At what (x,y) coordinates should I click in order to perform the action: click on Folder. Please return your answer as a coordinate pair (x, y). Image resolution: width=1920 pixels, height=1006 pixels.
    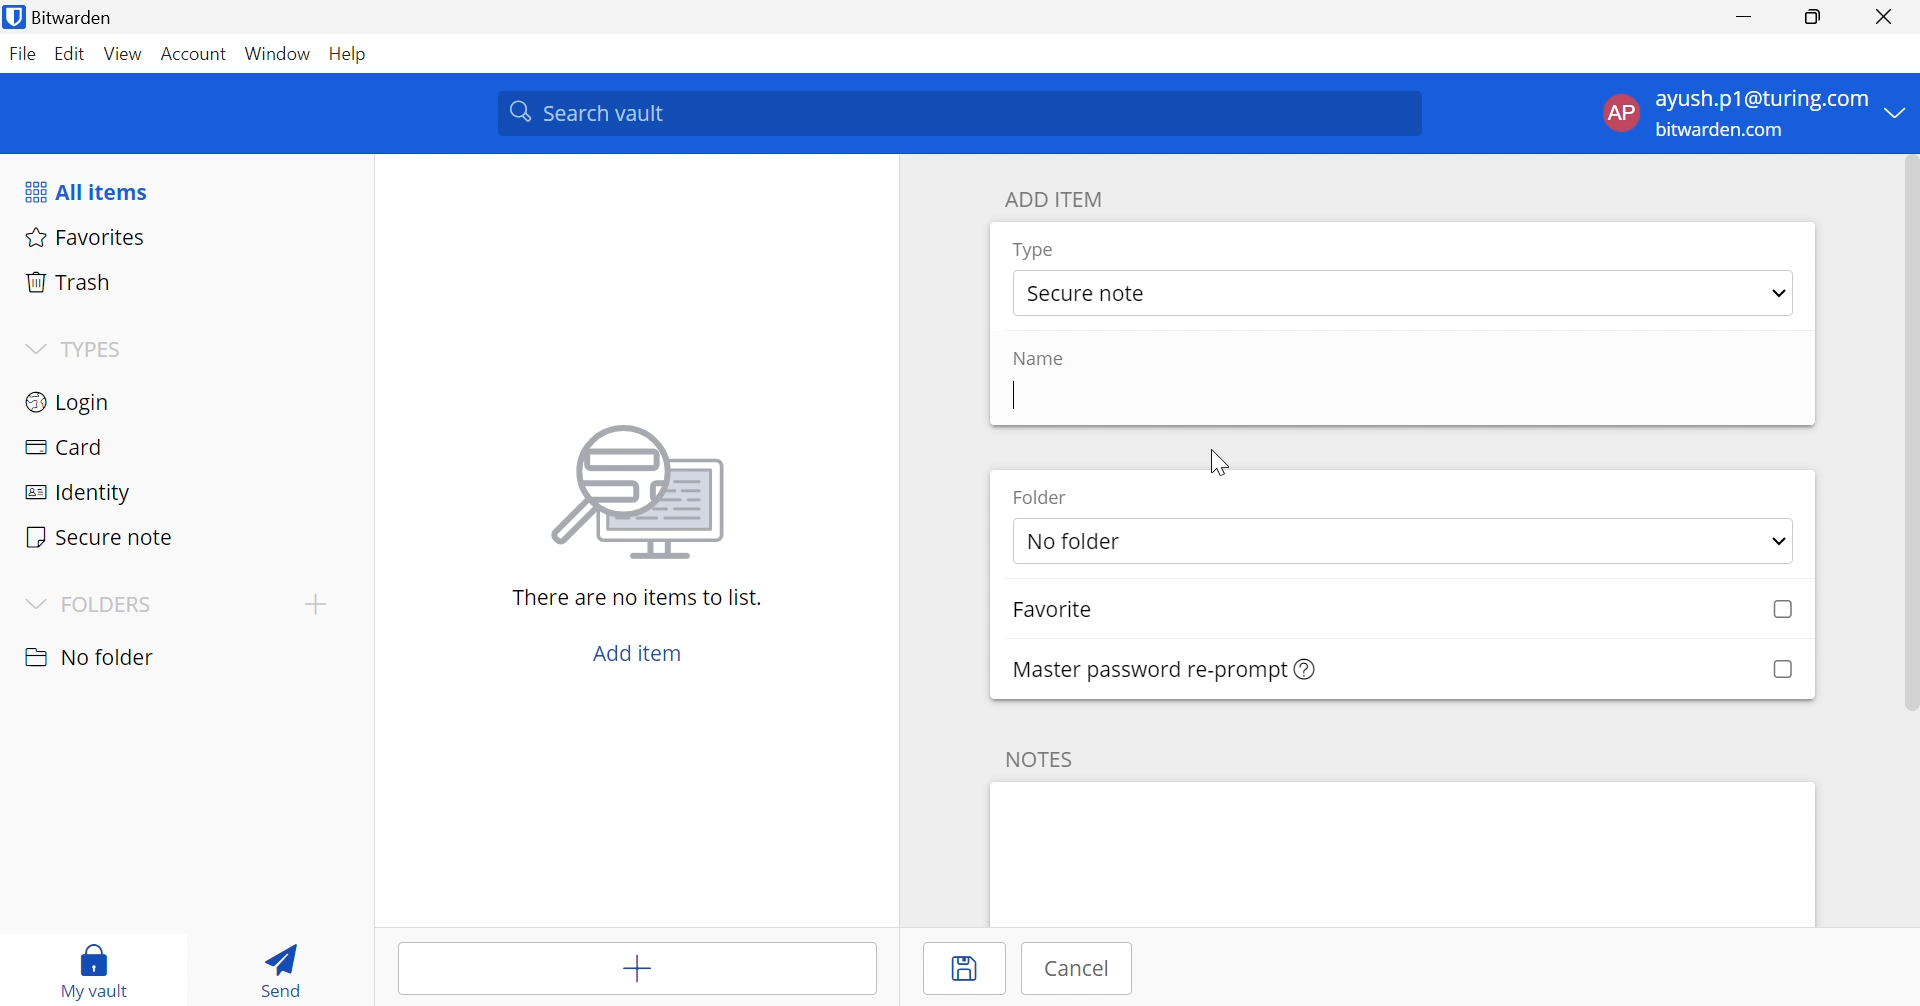
    Looking at the image, I should click on (1040, 499).